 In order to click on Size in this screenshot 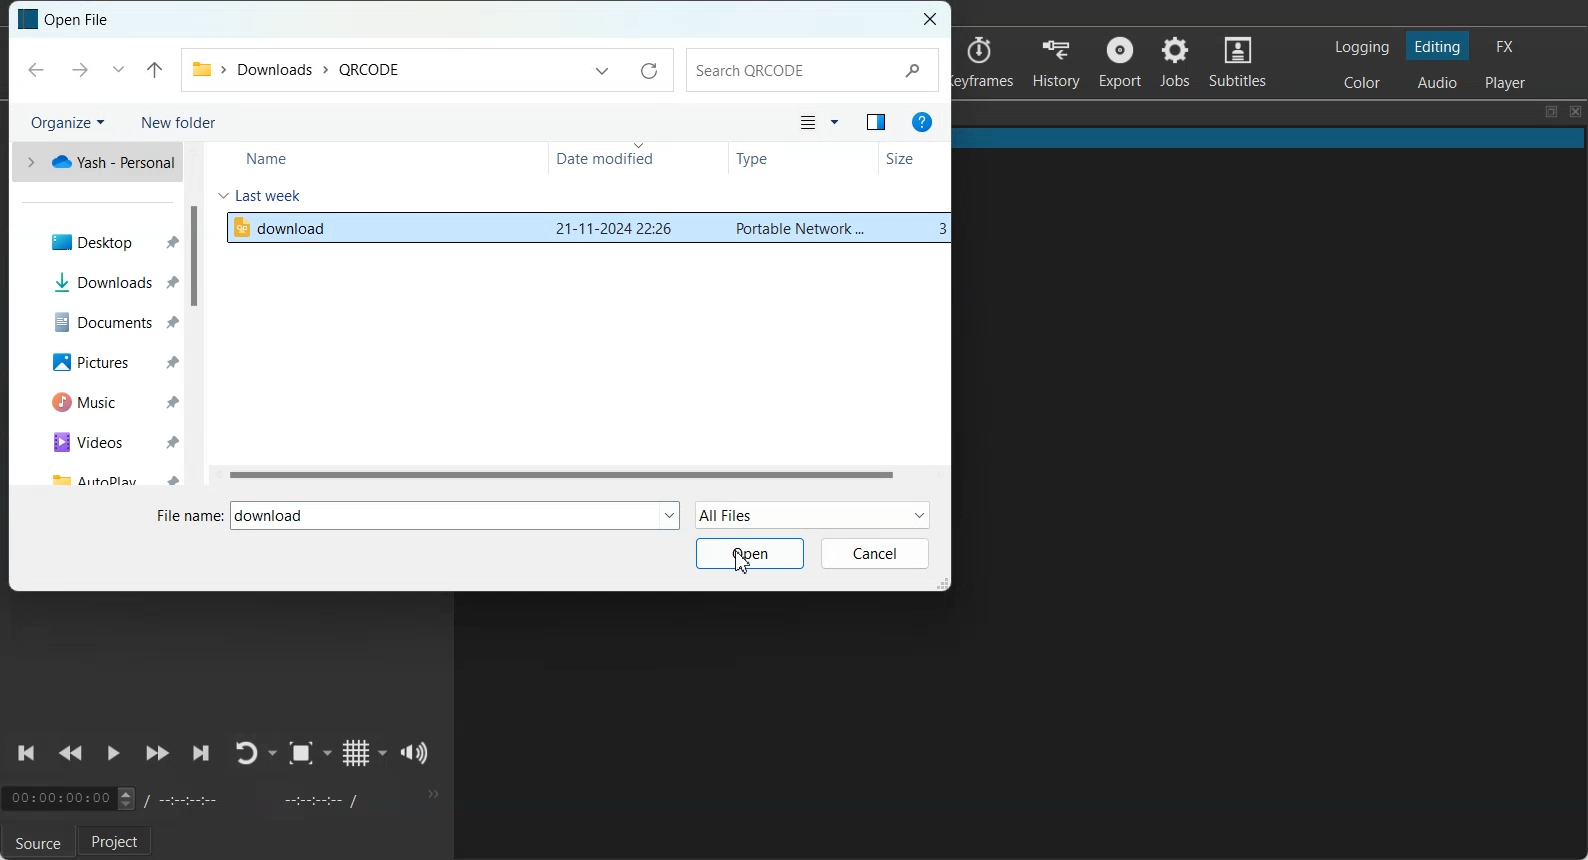, I will do `click(908, 156)`.